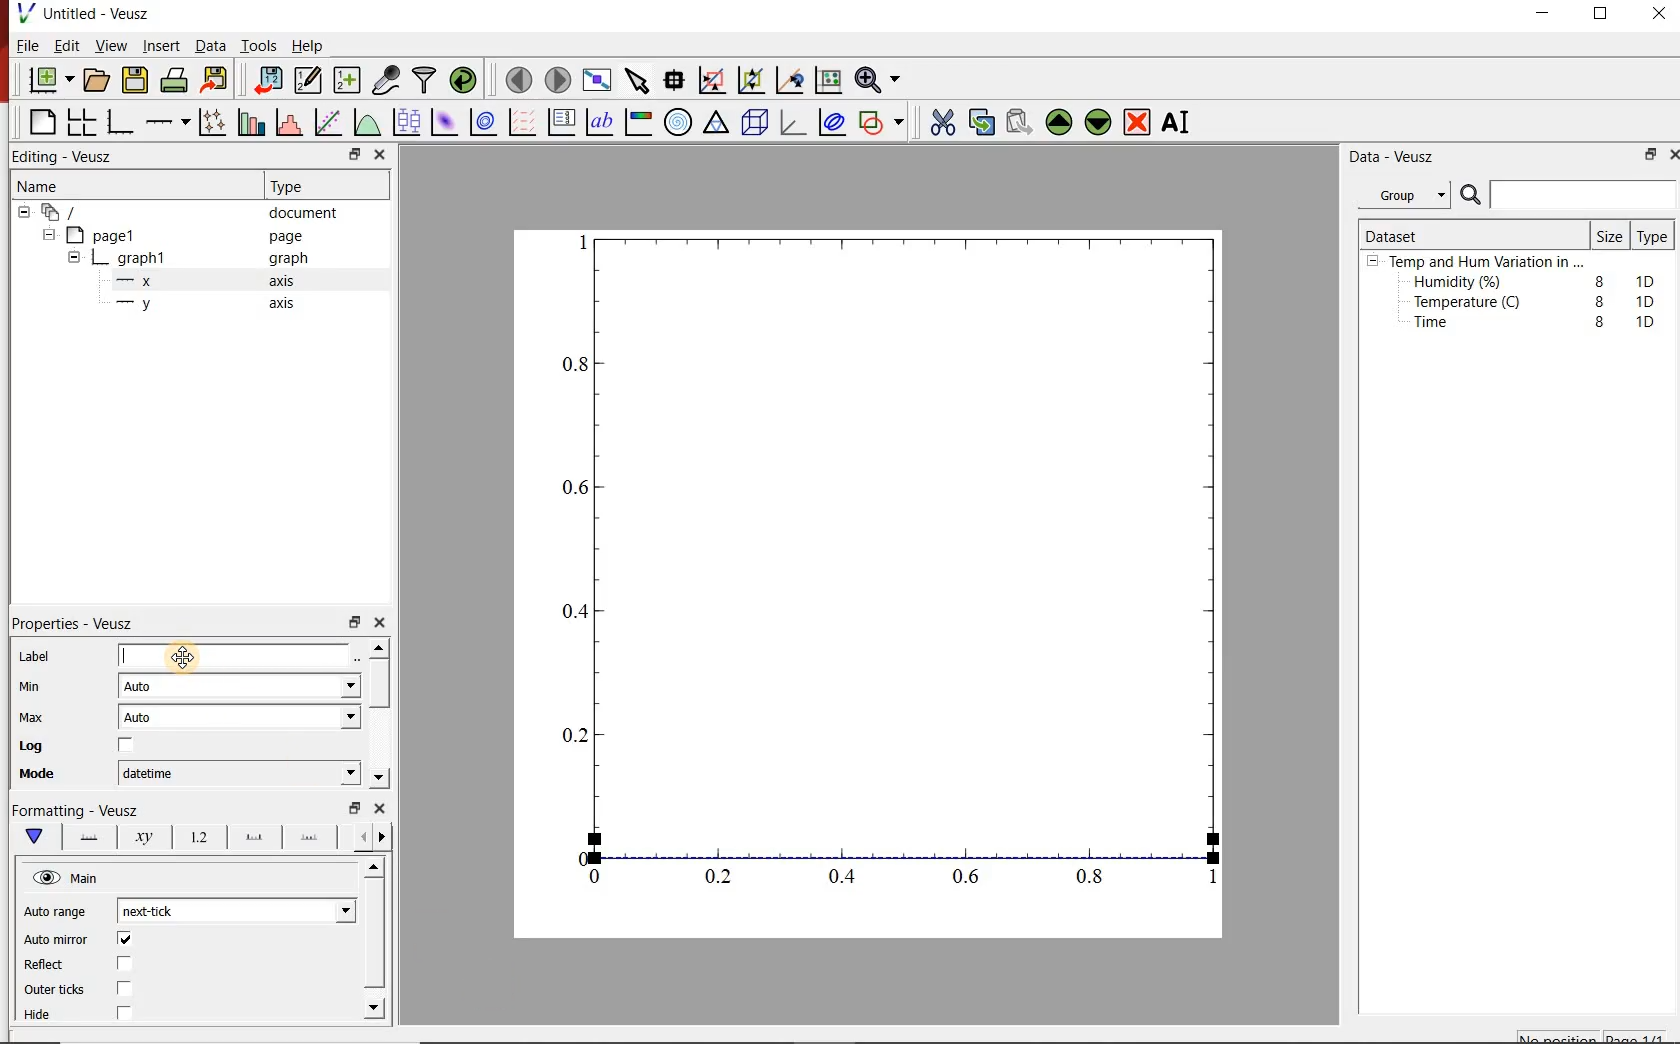 Image resolution: width=1680 pixels, height=1044 pixels. I want to click on Fit a function to data, so click(329, 121).